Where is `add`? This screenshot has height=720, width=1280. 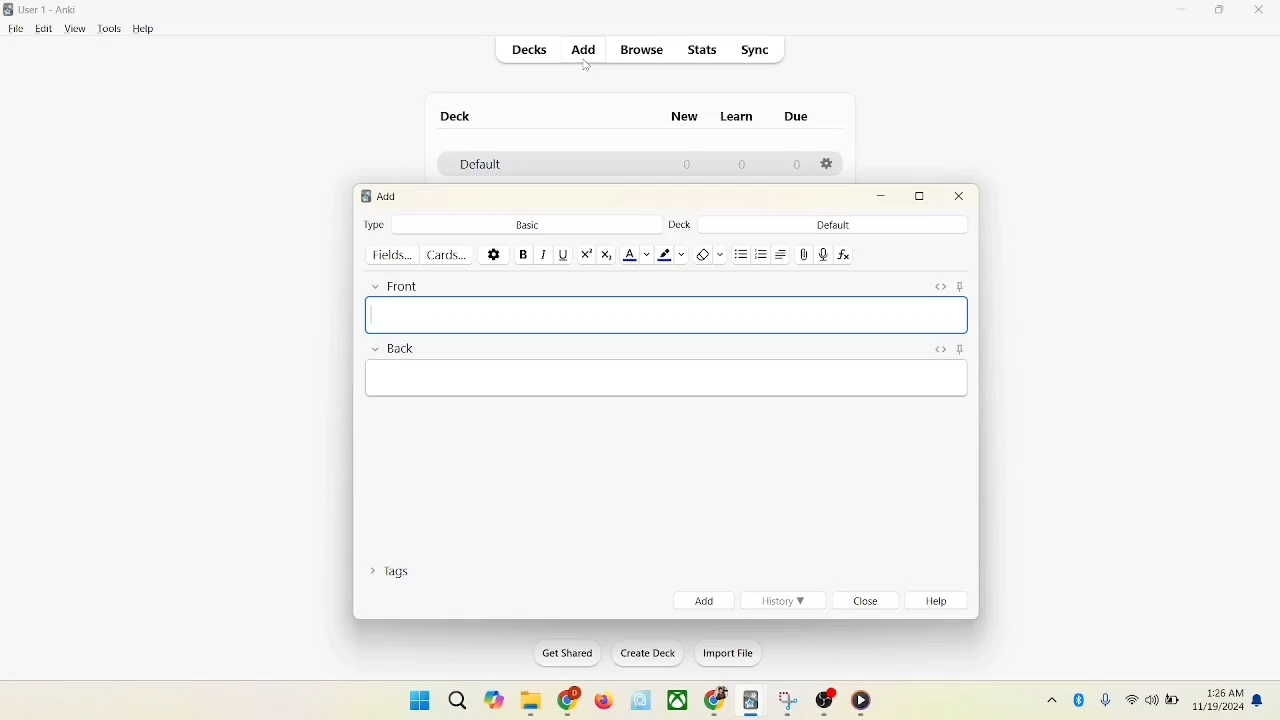 add is located at coordinates (582, 49).